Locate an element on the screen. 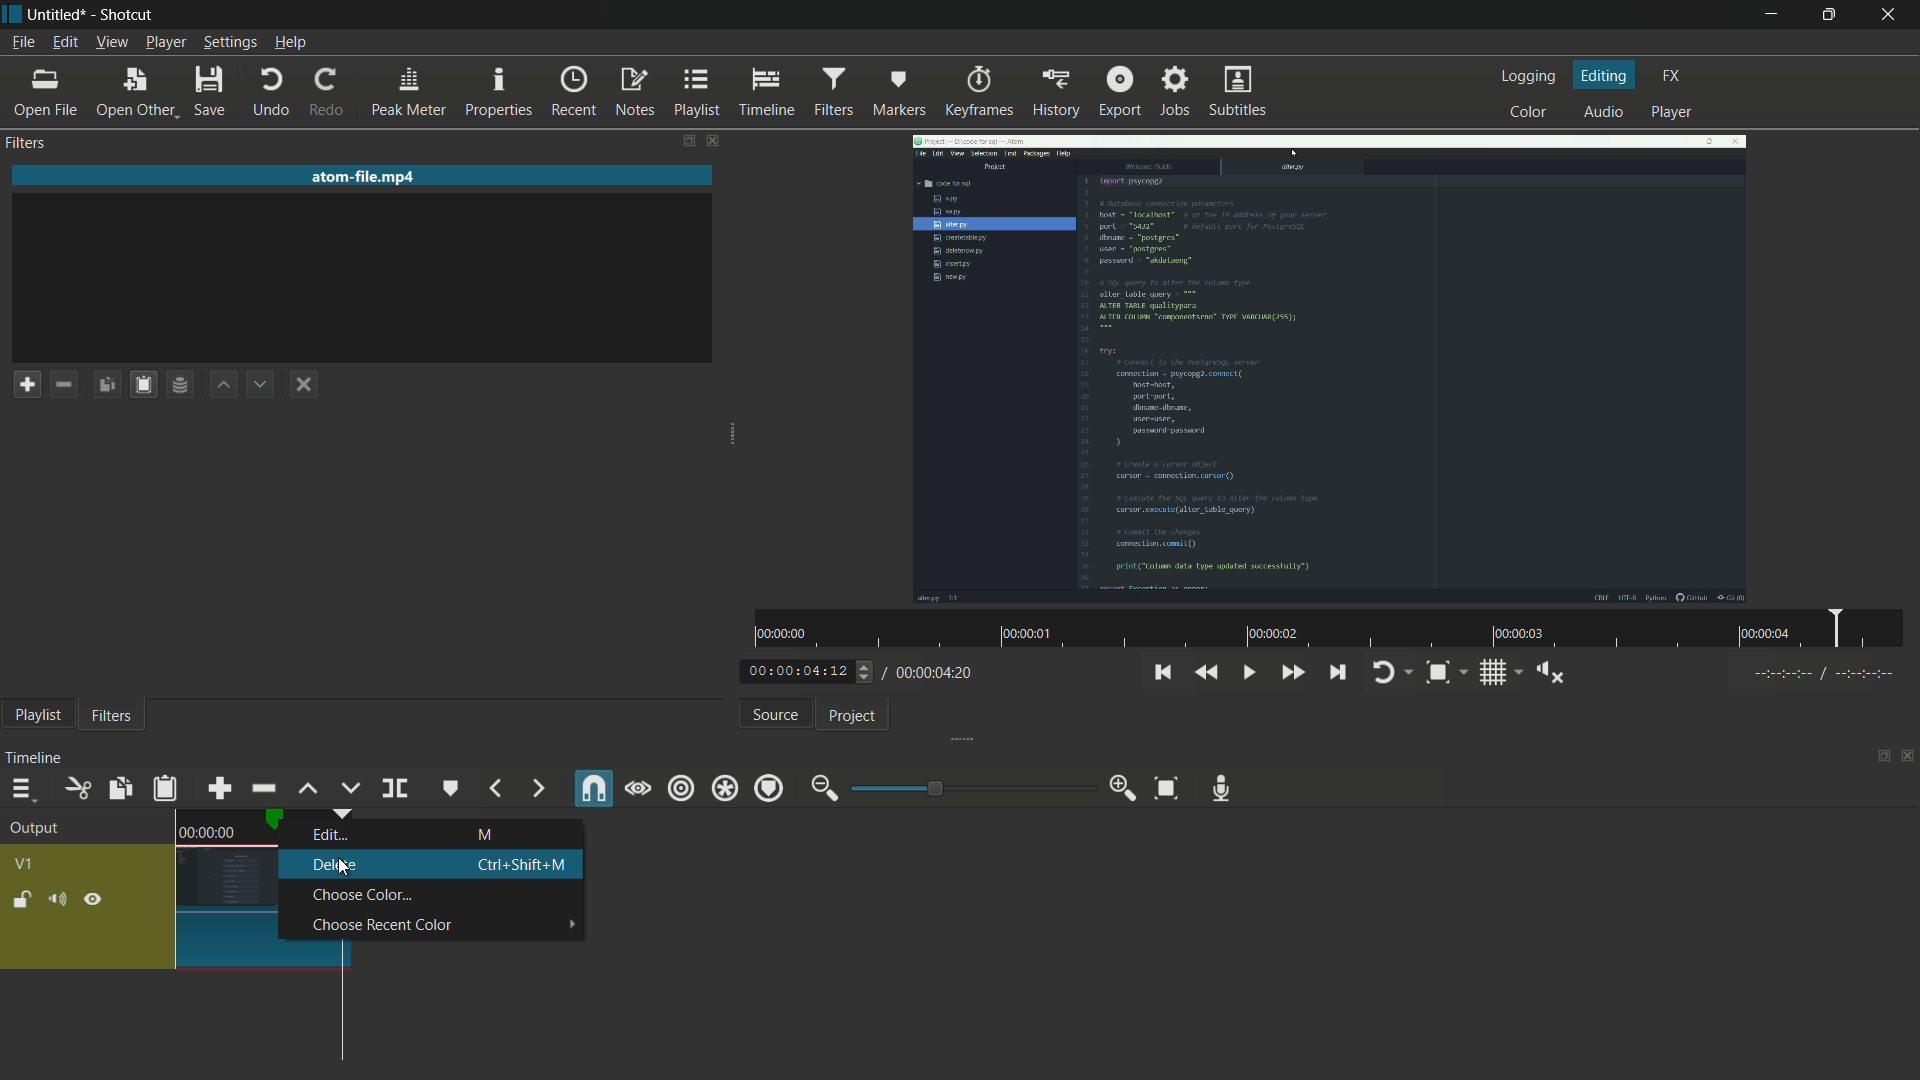  quickly play forward is located at coordinates (1292, 673).